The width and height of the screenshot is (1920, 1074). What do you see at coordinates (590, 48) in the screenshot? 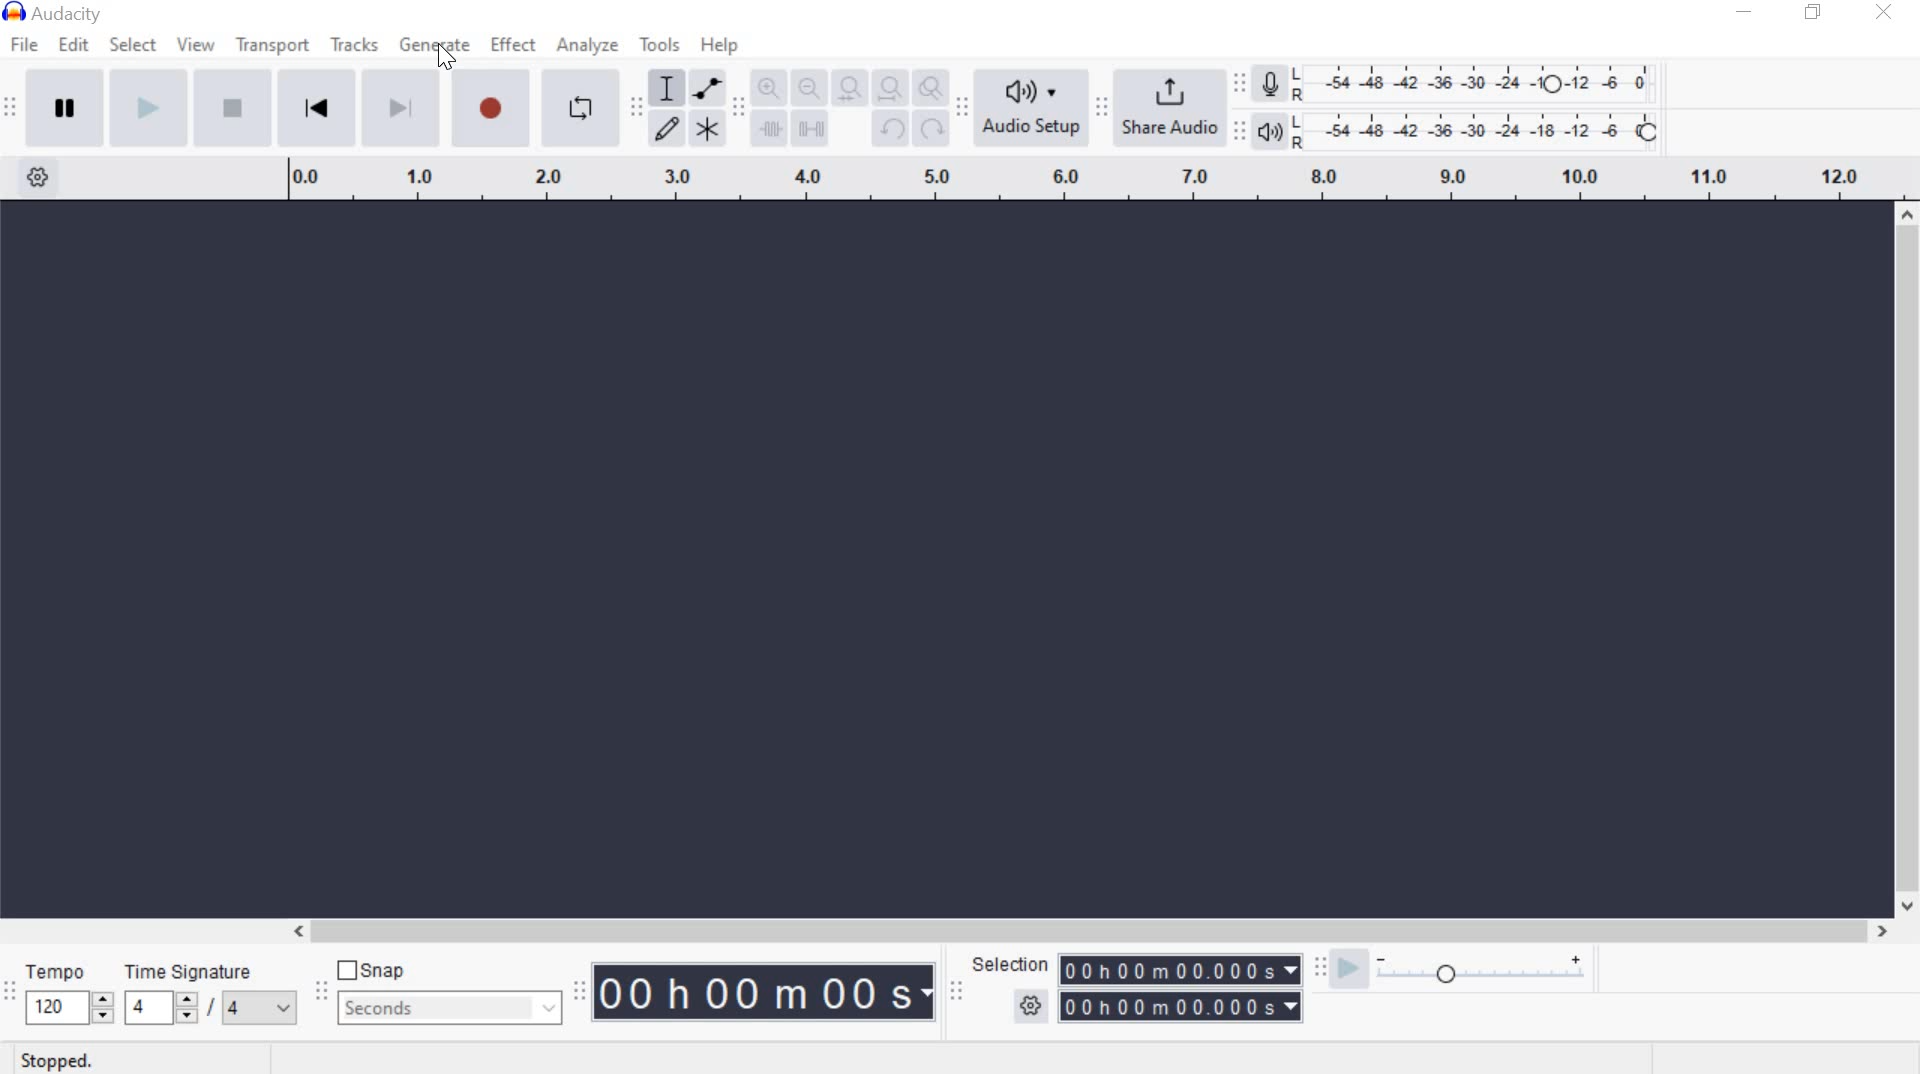
I see `analyze` at bounding box center [590, 48].